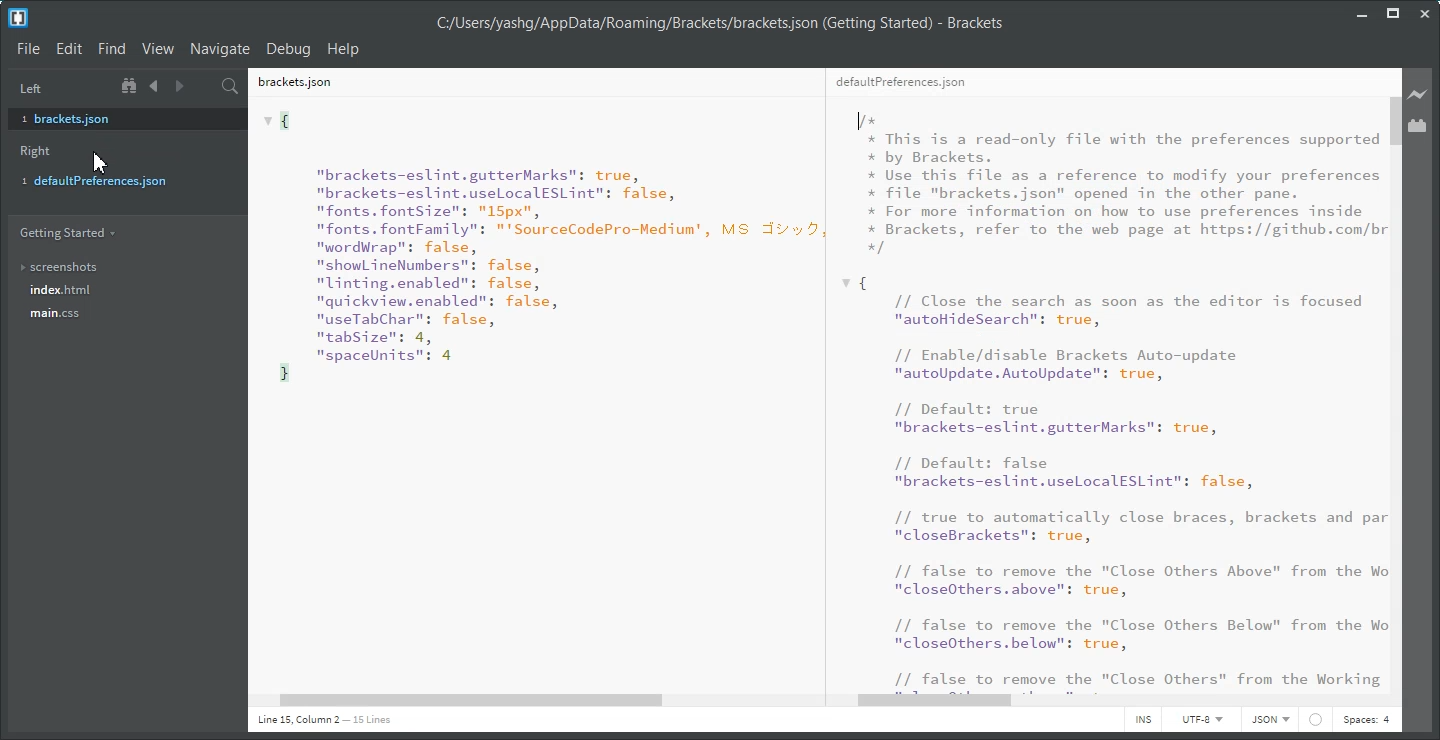 The width and height of the screenshot is (1440, 740). What do you see at coordinates (18, 18) in the screenshot?
I see `Logo` at bounding box center [18, 18].